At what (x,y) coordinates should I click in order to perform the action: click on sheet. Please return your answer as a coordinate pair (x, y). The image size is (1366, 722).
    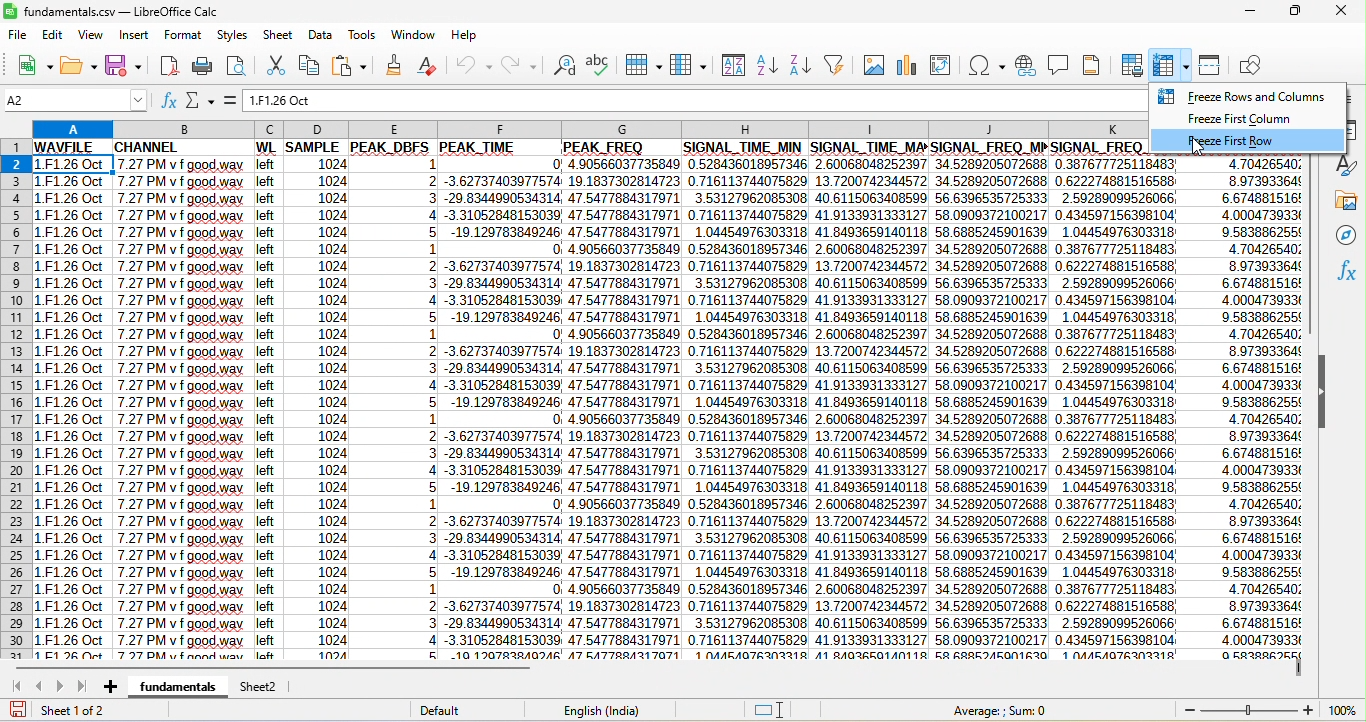
    Looking at the image, I should click on (278, 36).